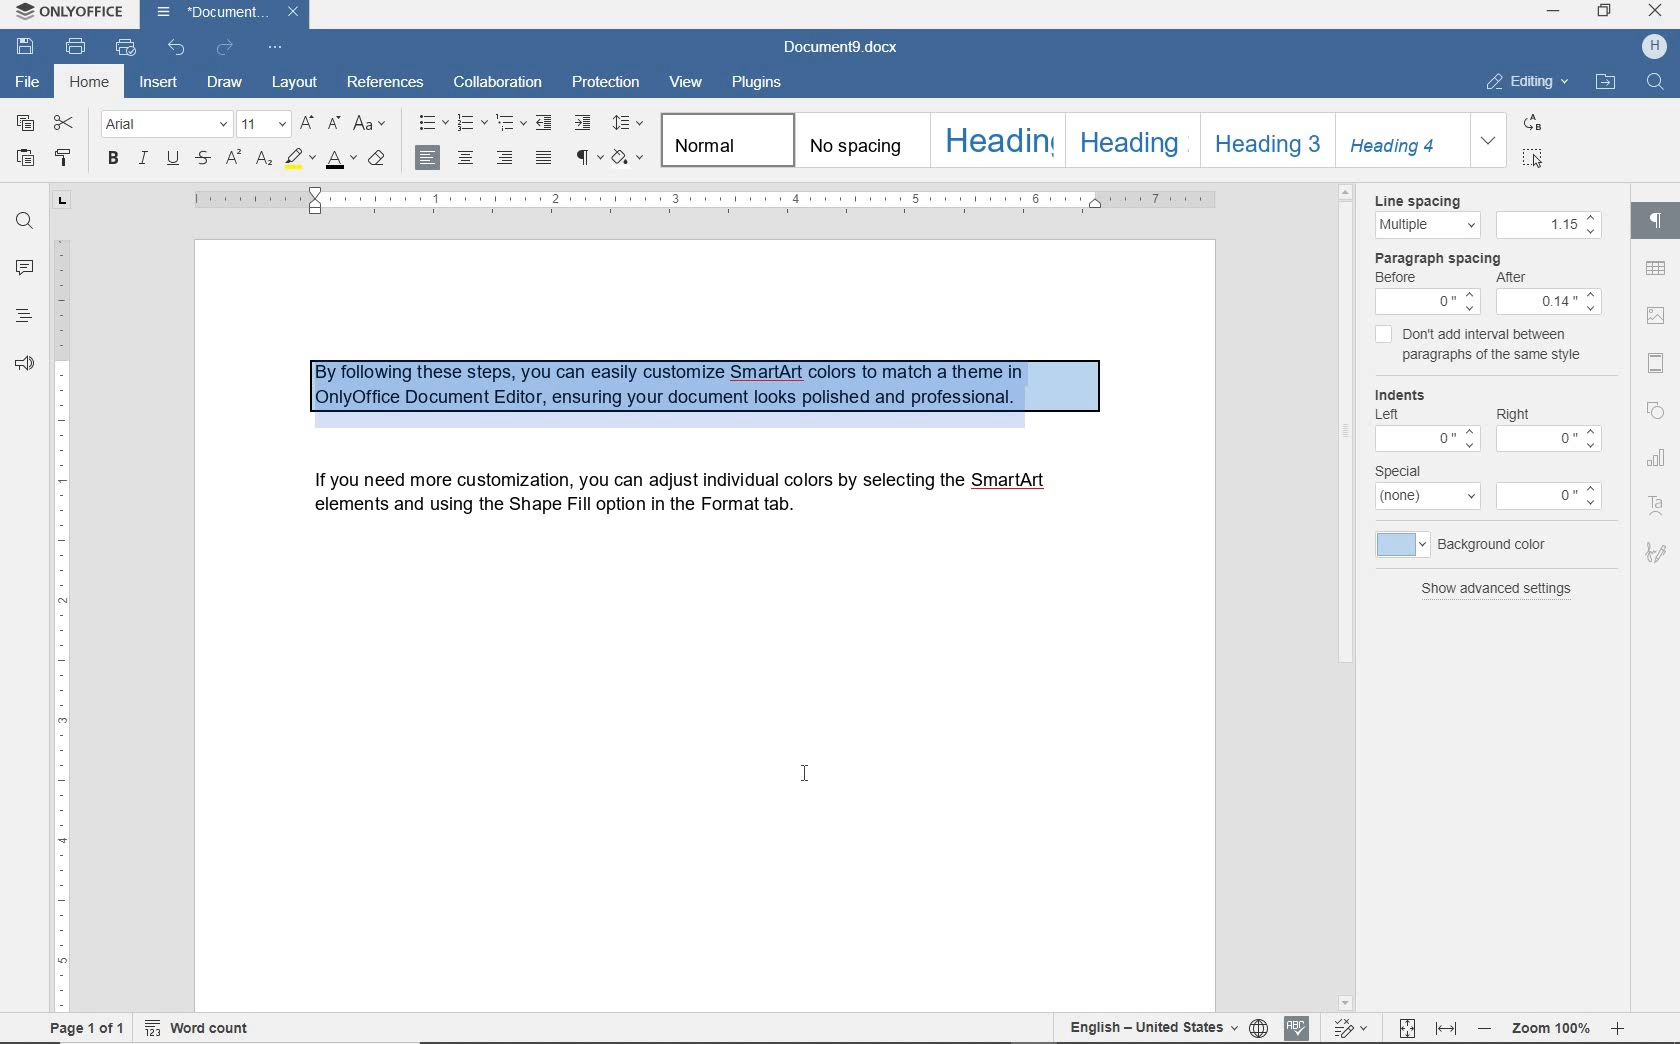 The image size is (1680, 1044). What do you see at coordinates (1408, 394) in the screenshot?
I see `Indents` at bounding box center [1408, 394].